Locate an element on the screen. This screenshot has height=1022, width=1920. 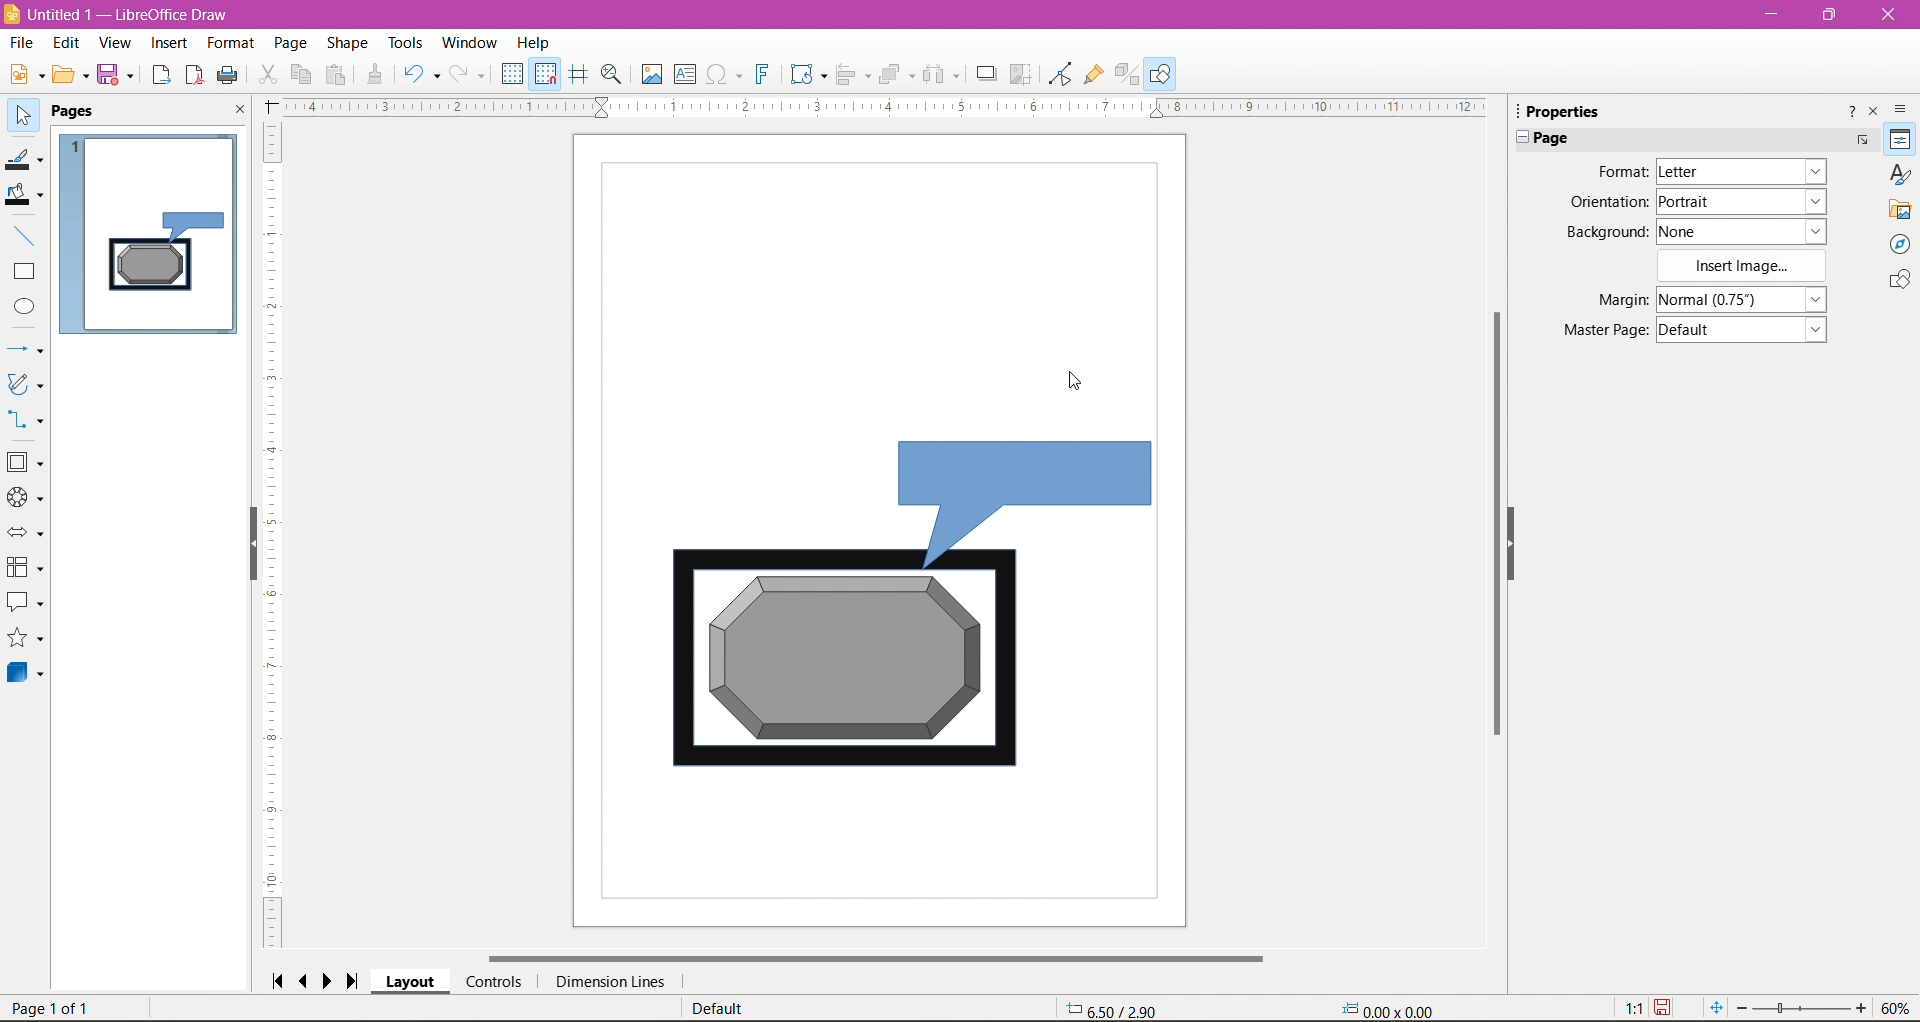
Close is located at coordinates (237, 112).